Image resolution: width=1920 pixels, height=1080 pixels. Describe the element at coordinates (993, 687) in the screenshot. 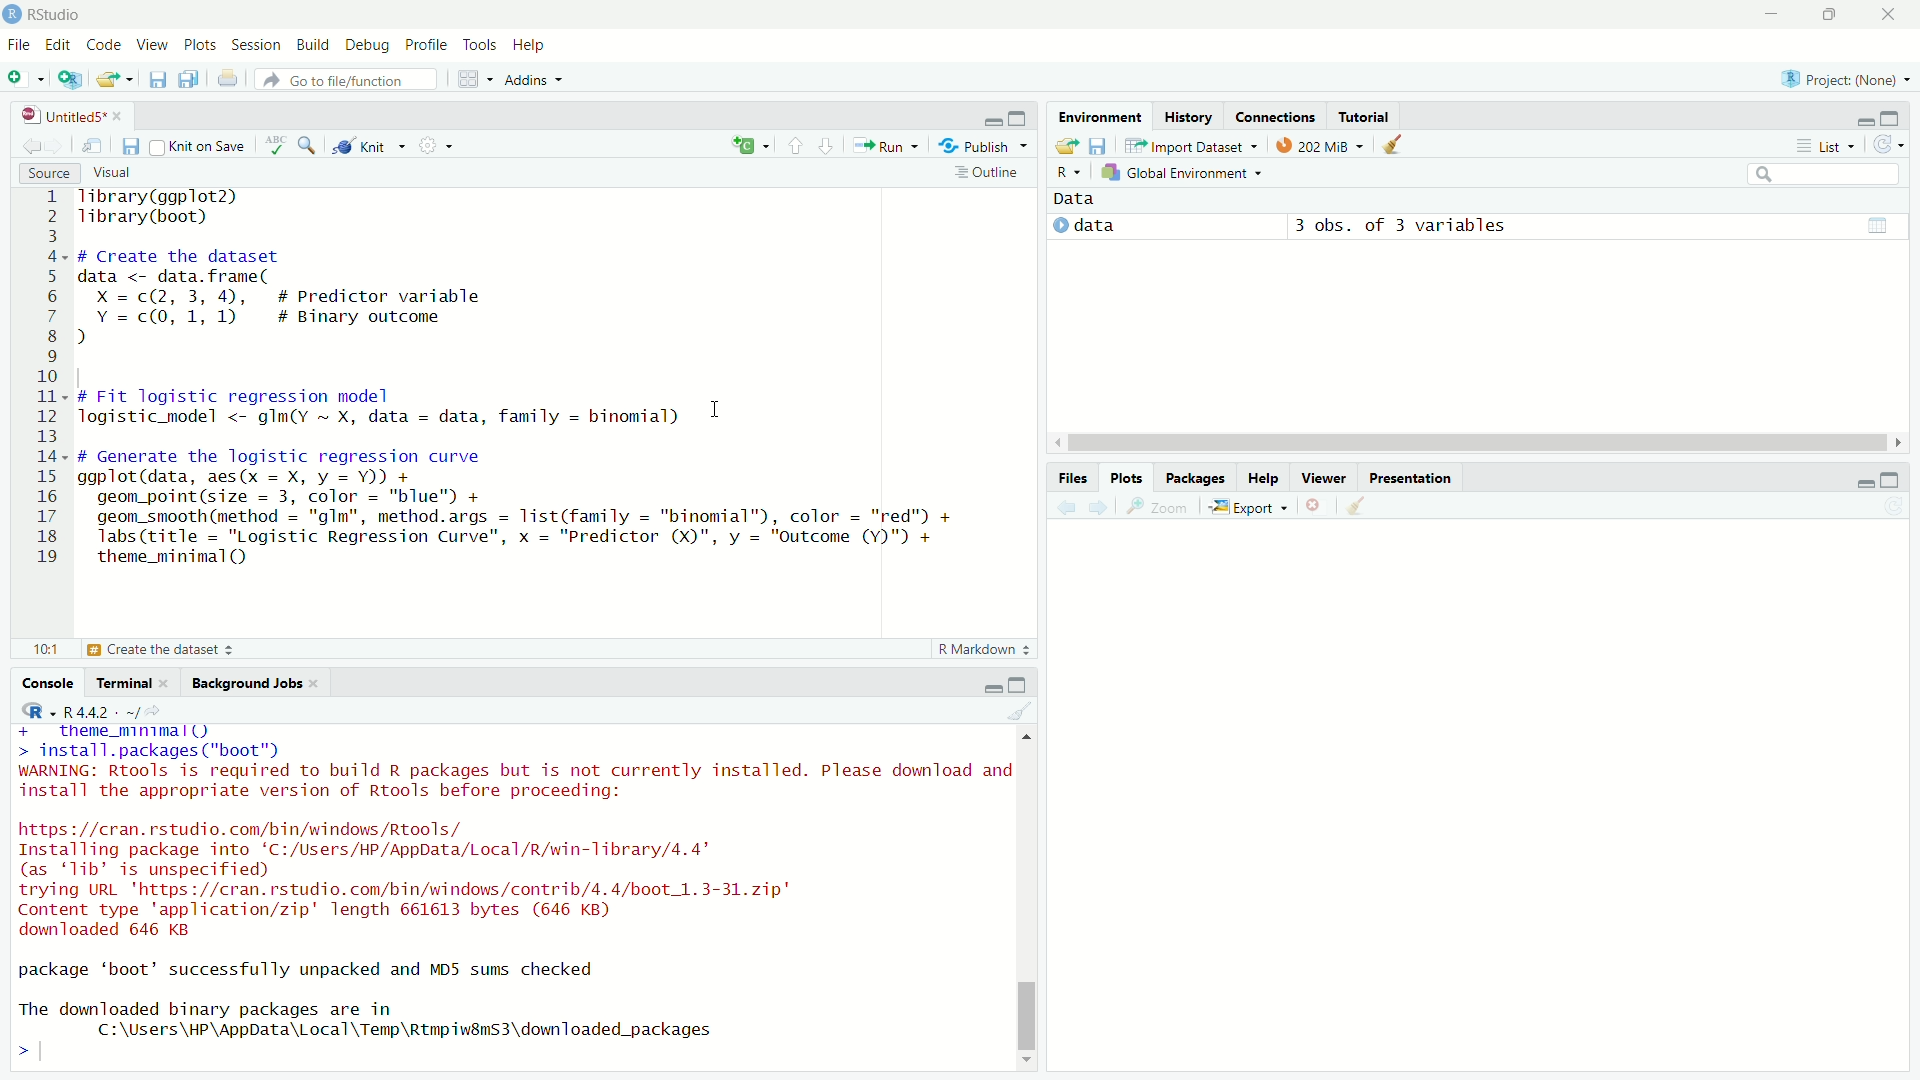

I see `minimize` at that location.